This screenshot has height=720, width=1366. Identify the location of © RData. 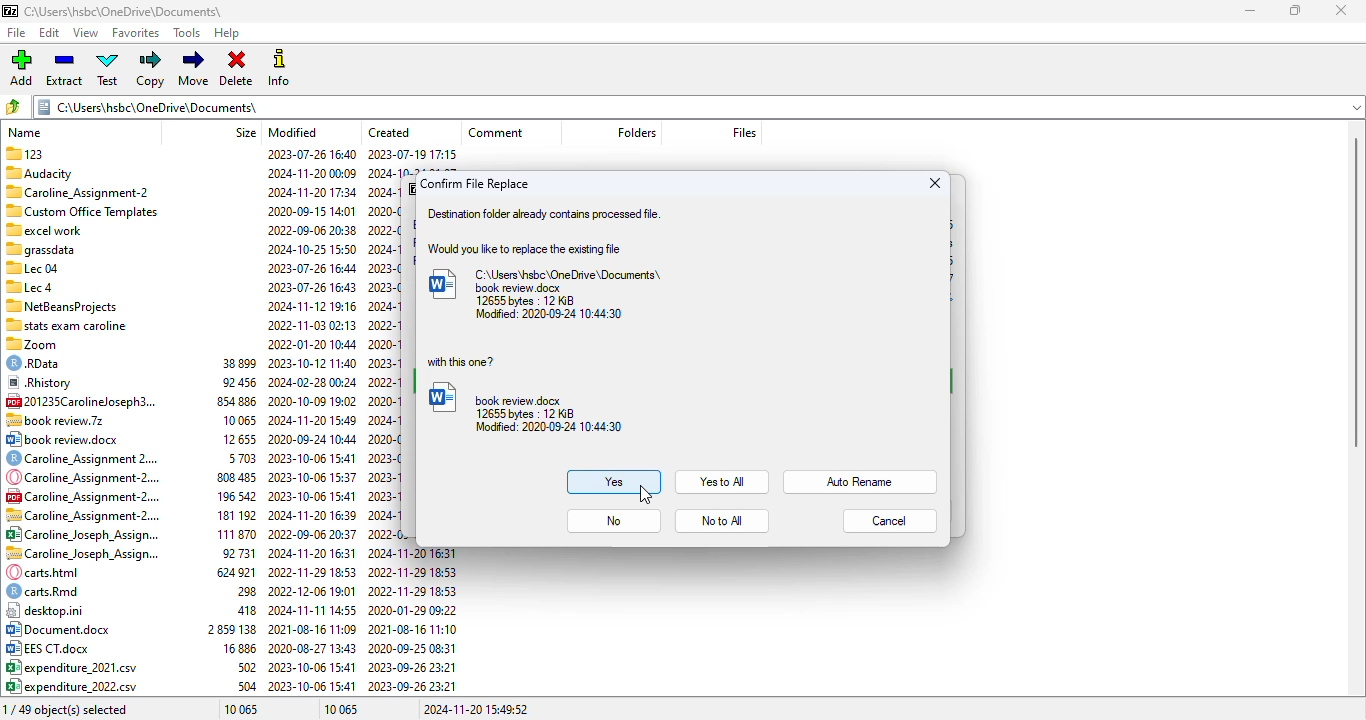
(40, 362).